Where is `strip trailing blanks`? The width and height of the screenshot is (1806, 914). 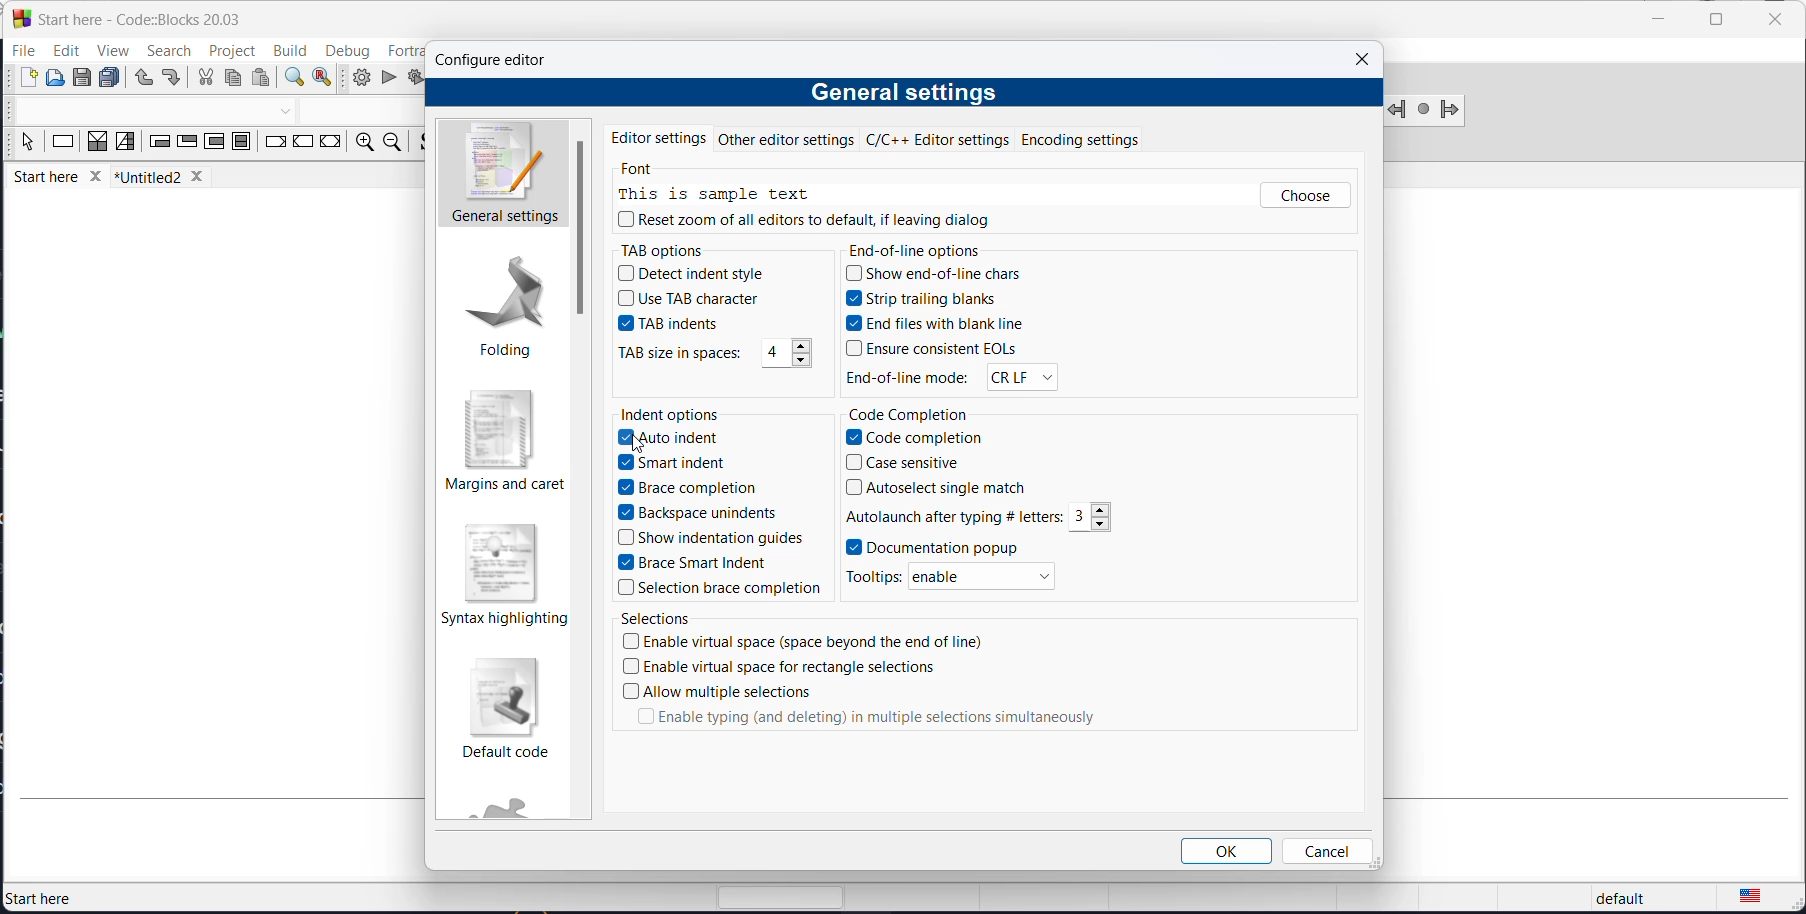 strip trailing blanks is located at coordinates (935, 300).